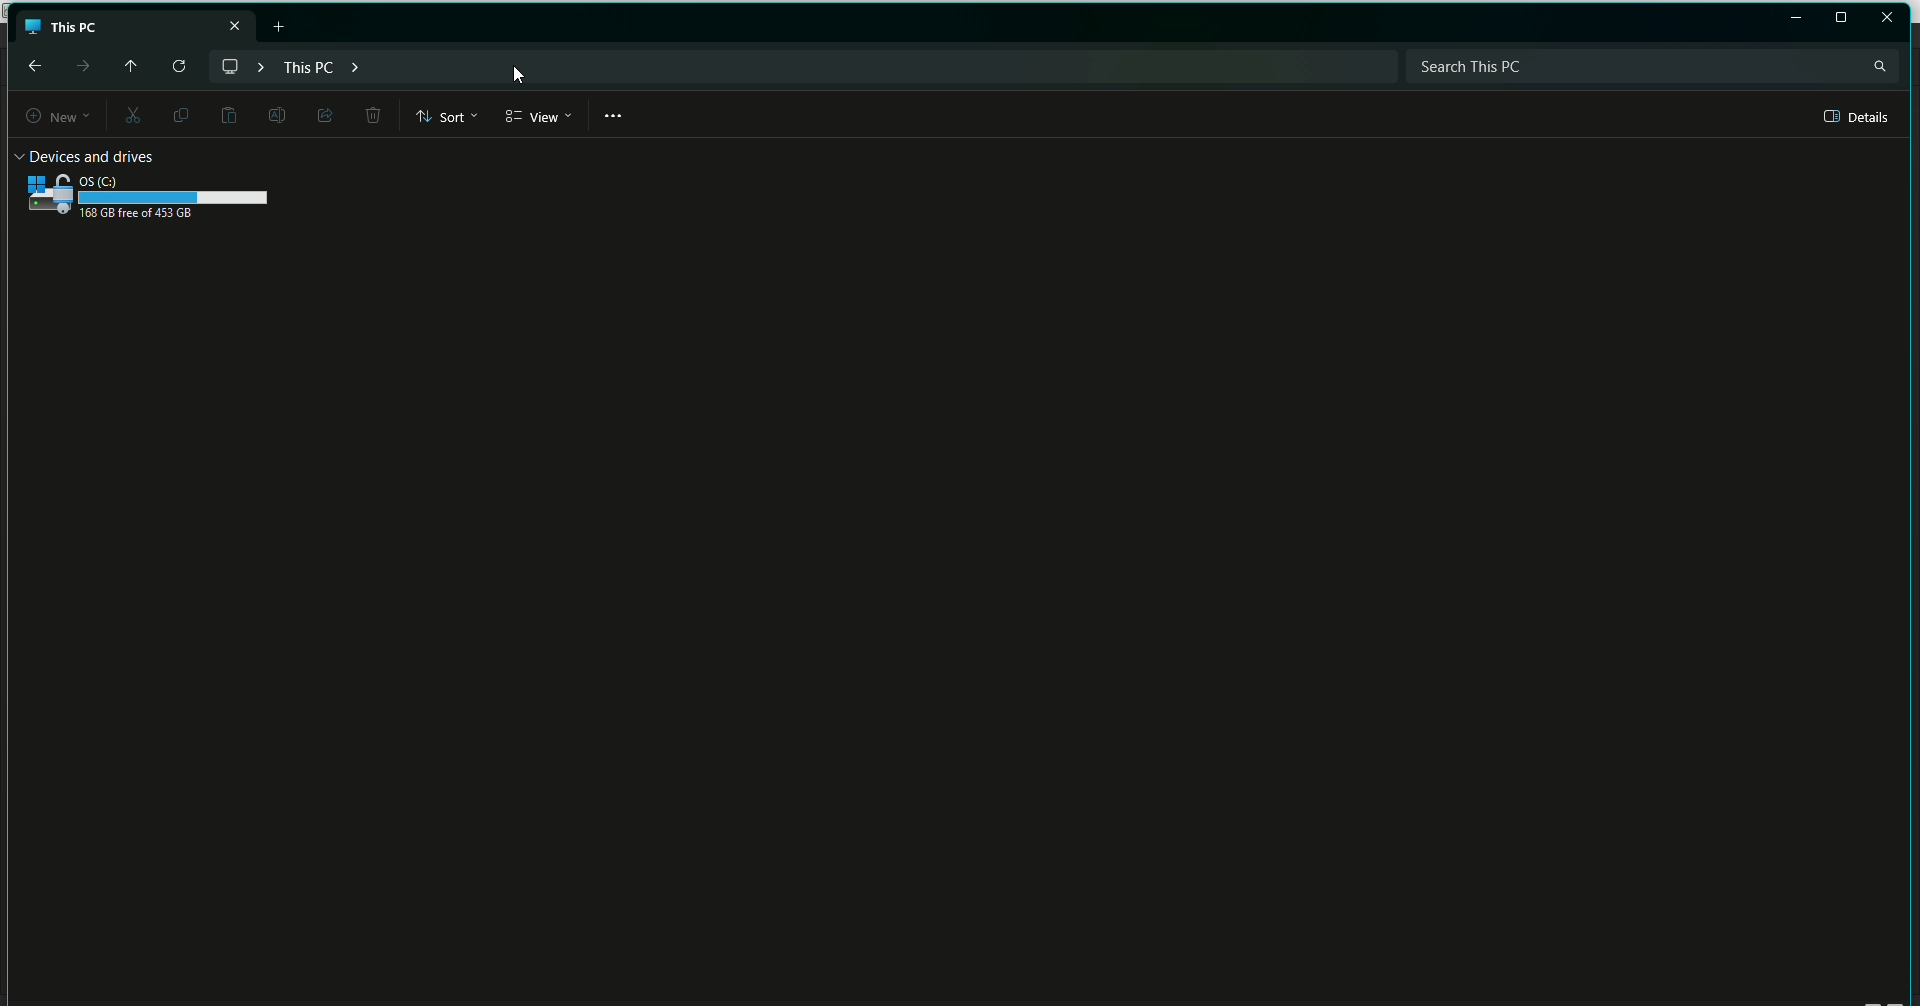 This screenshot has height=1006, width=1920. Describe the element at coordinates (448, 116) in the screenshot. I see `Sort` at that location.